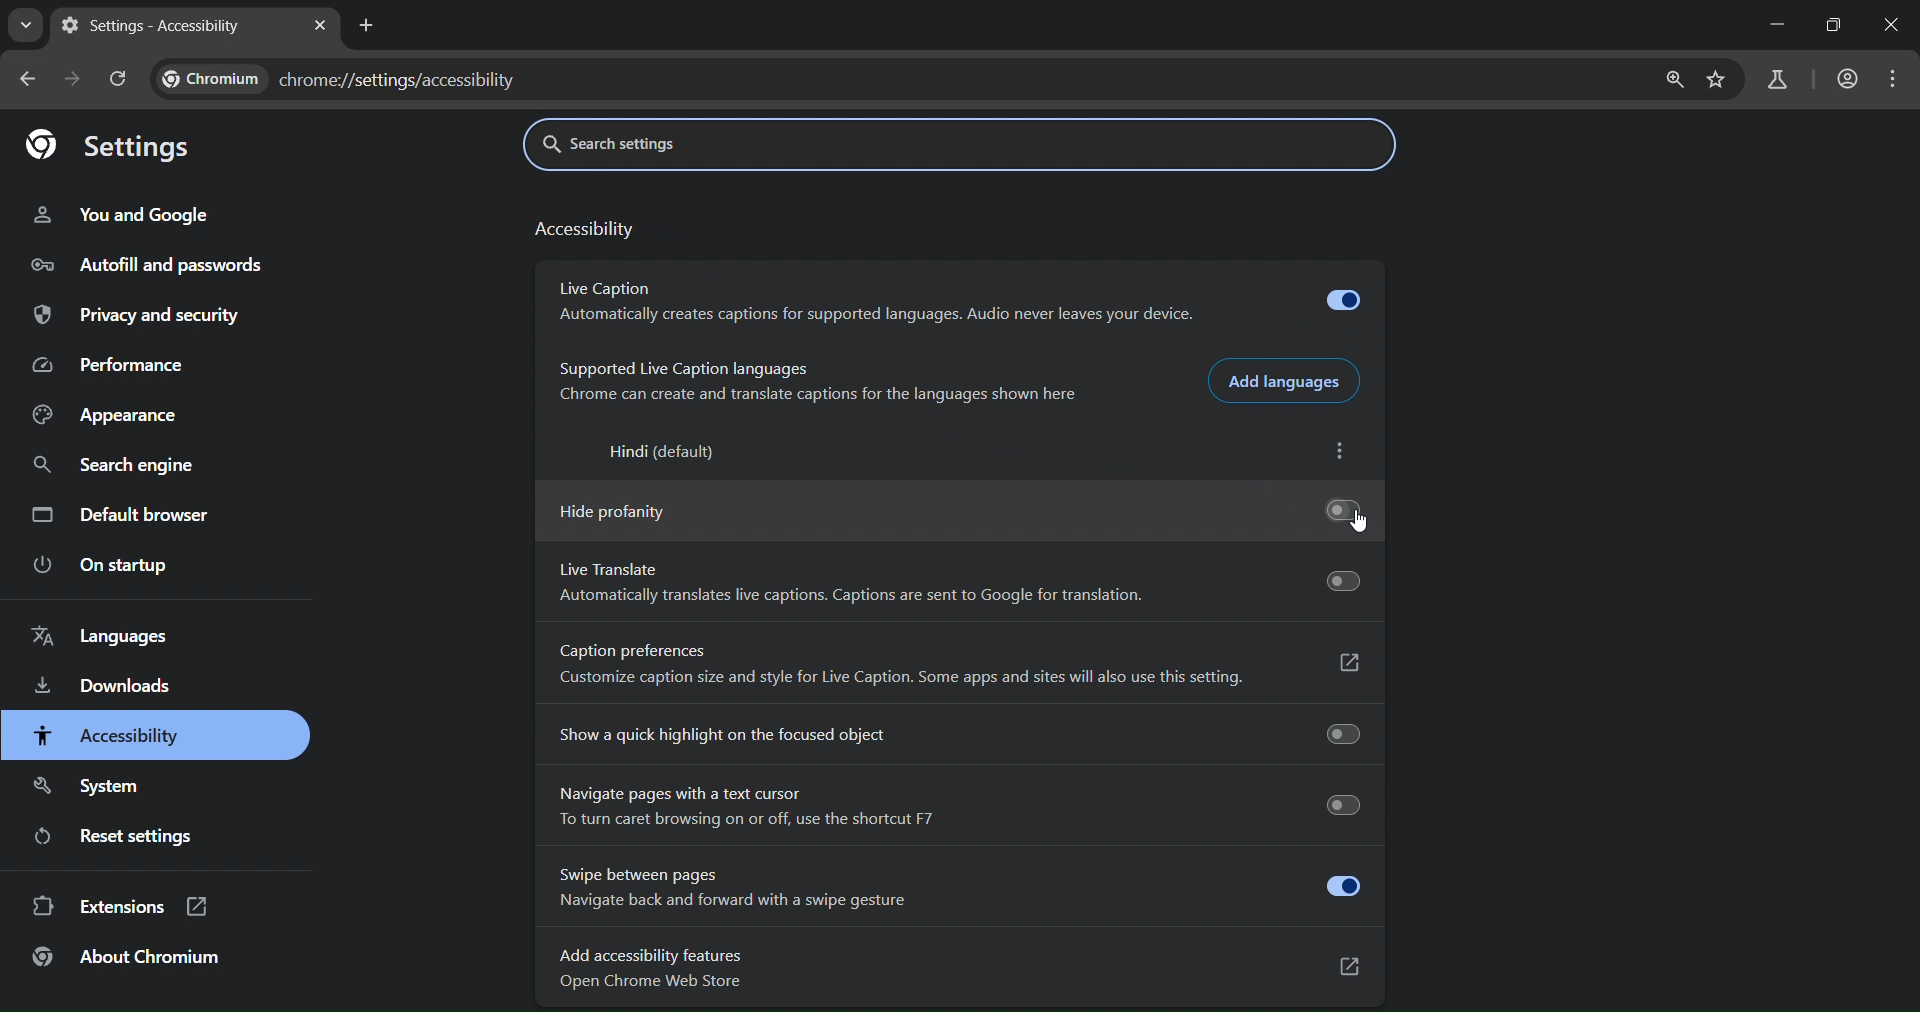  Describe the element at coordinates (207, 77) in the screenshot. I see `Chromium` at that location.